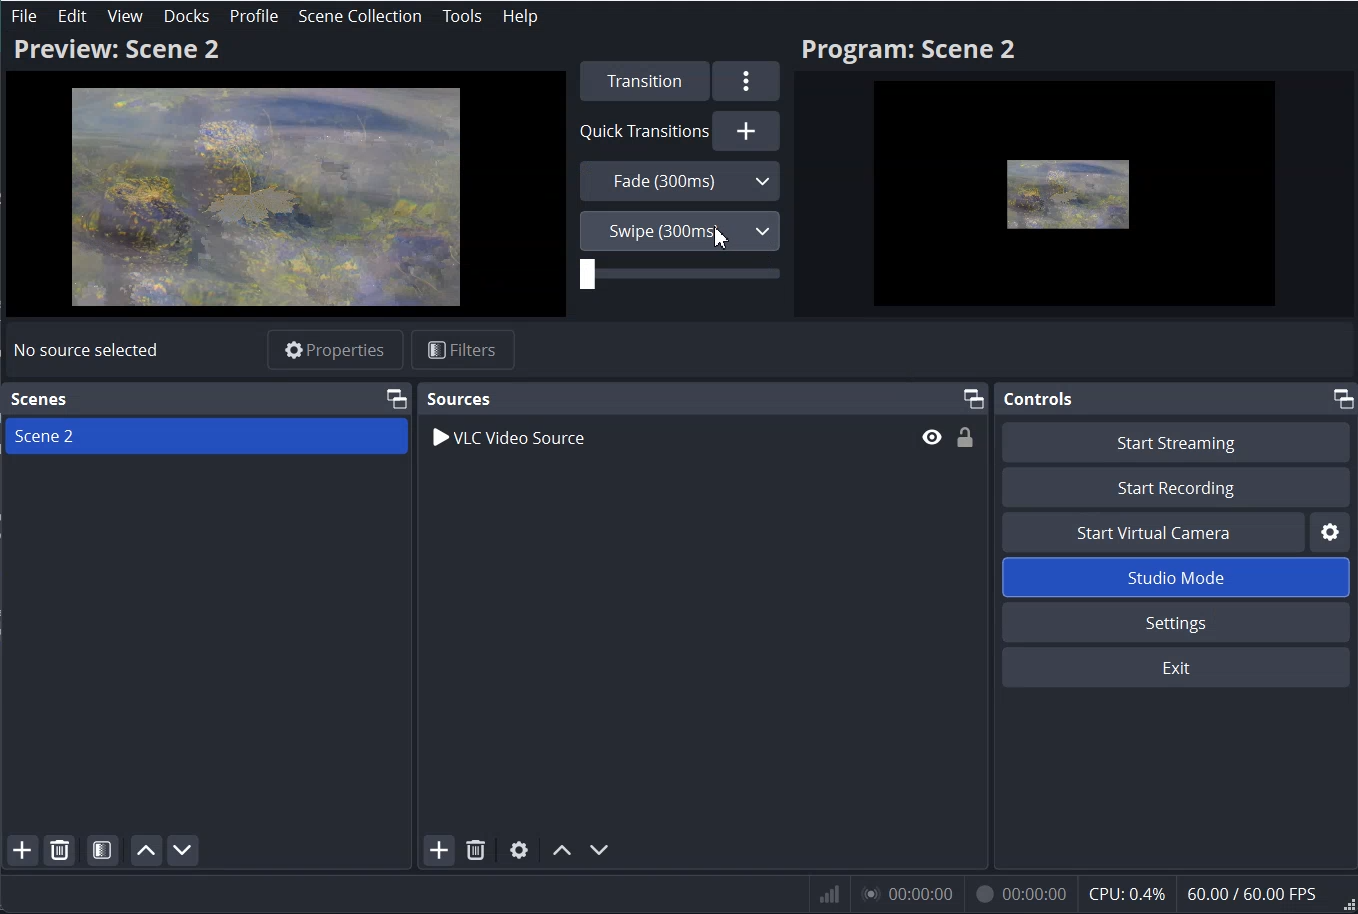 The image size is (1358, 914). Describe the element at coordinates (678, 130) in the screenshot. I see `Quick Transition` at that location.